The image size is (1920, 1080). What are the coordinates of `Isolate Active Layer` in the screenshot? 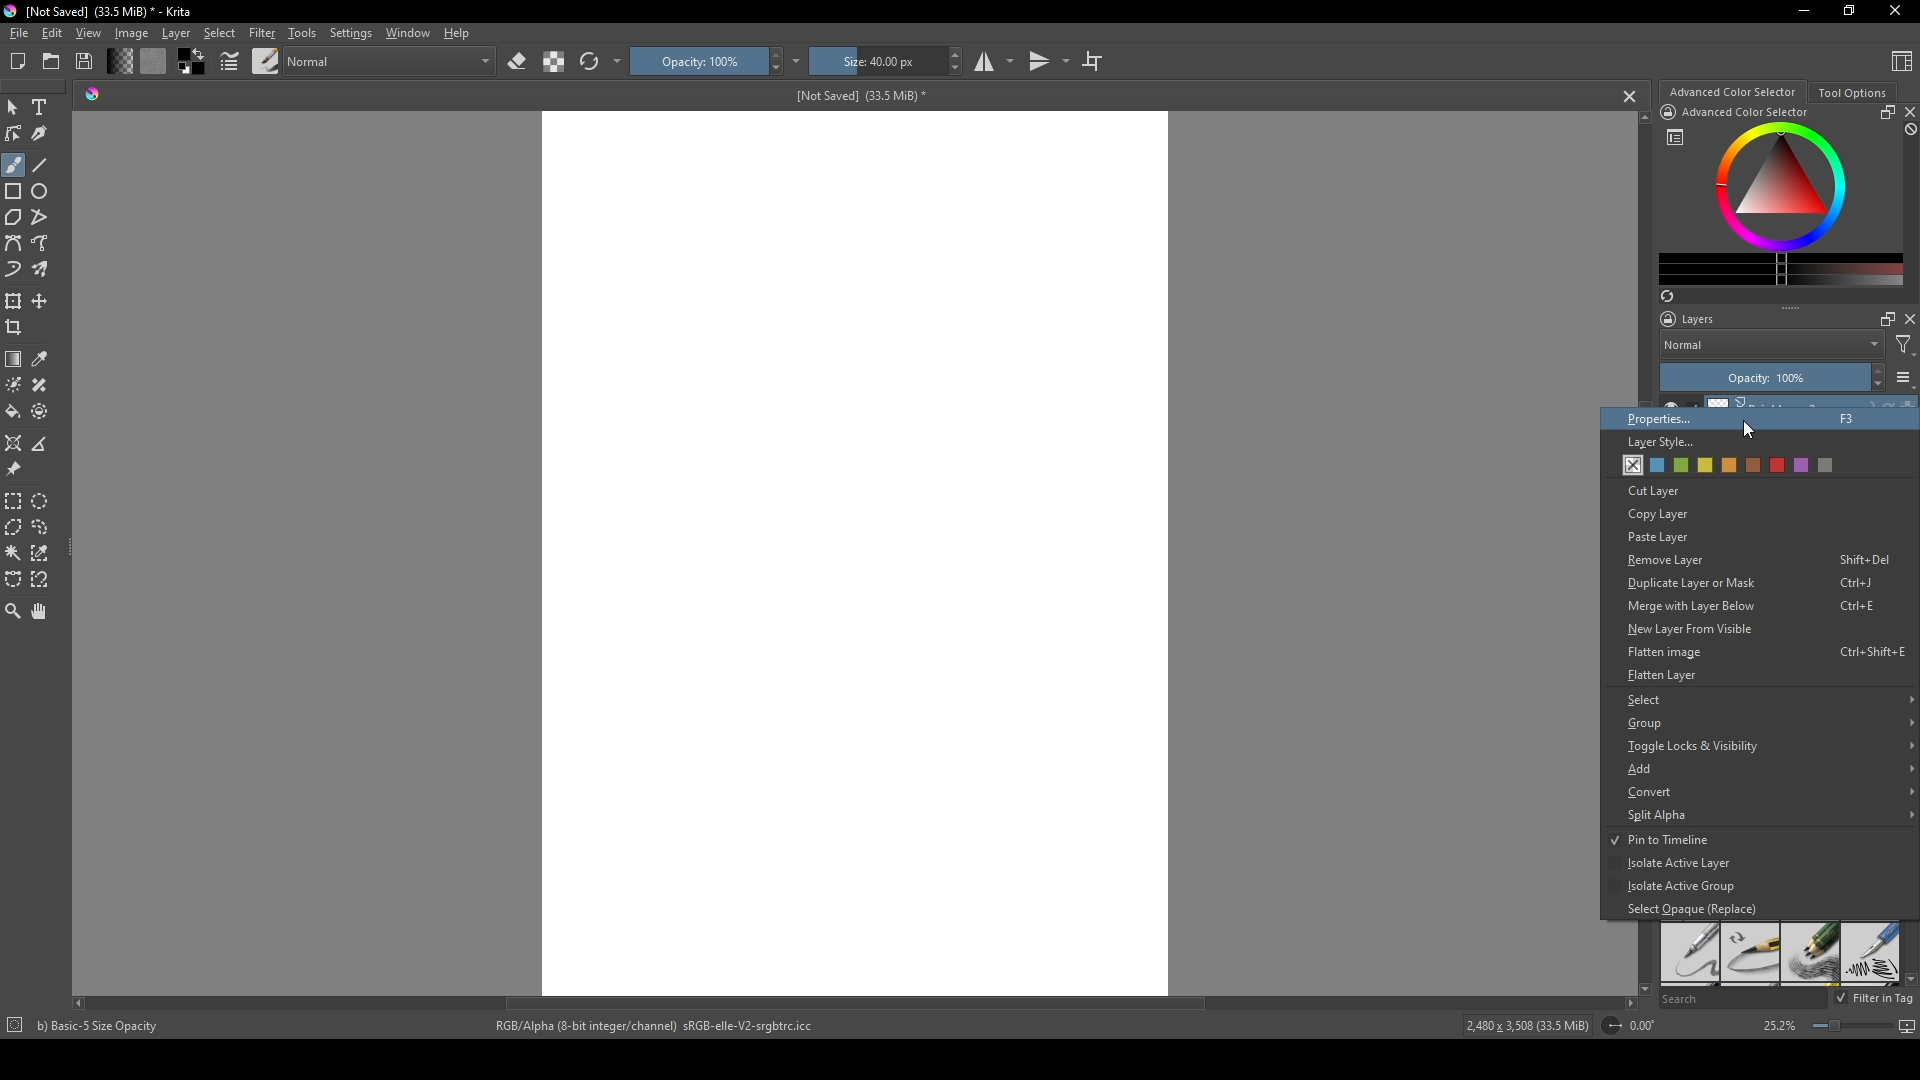 It's located at (1672, 865).